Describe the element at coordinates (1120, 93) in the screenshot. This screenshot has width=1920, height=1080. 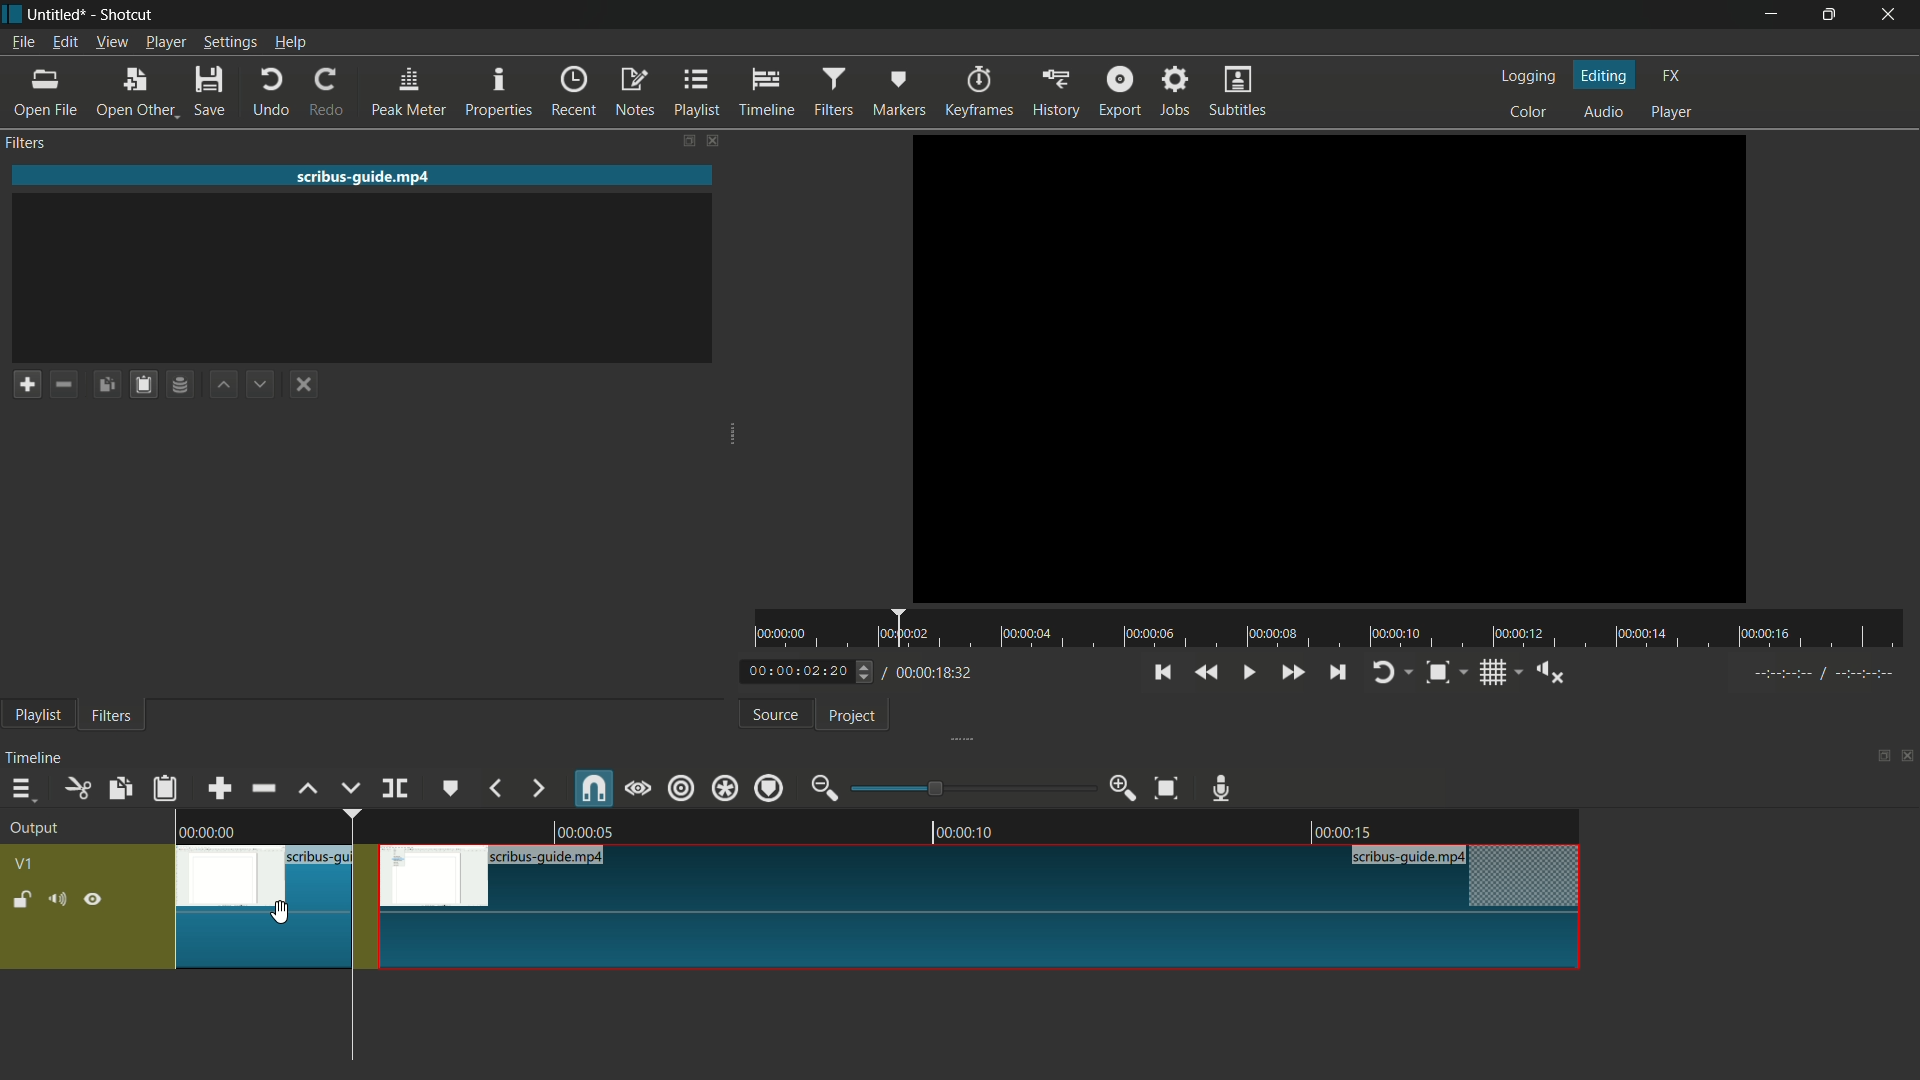
I see `export` at that location.